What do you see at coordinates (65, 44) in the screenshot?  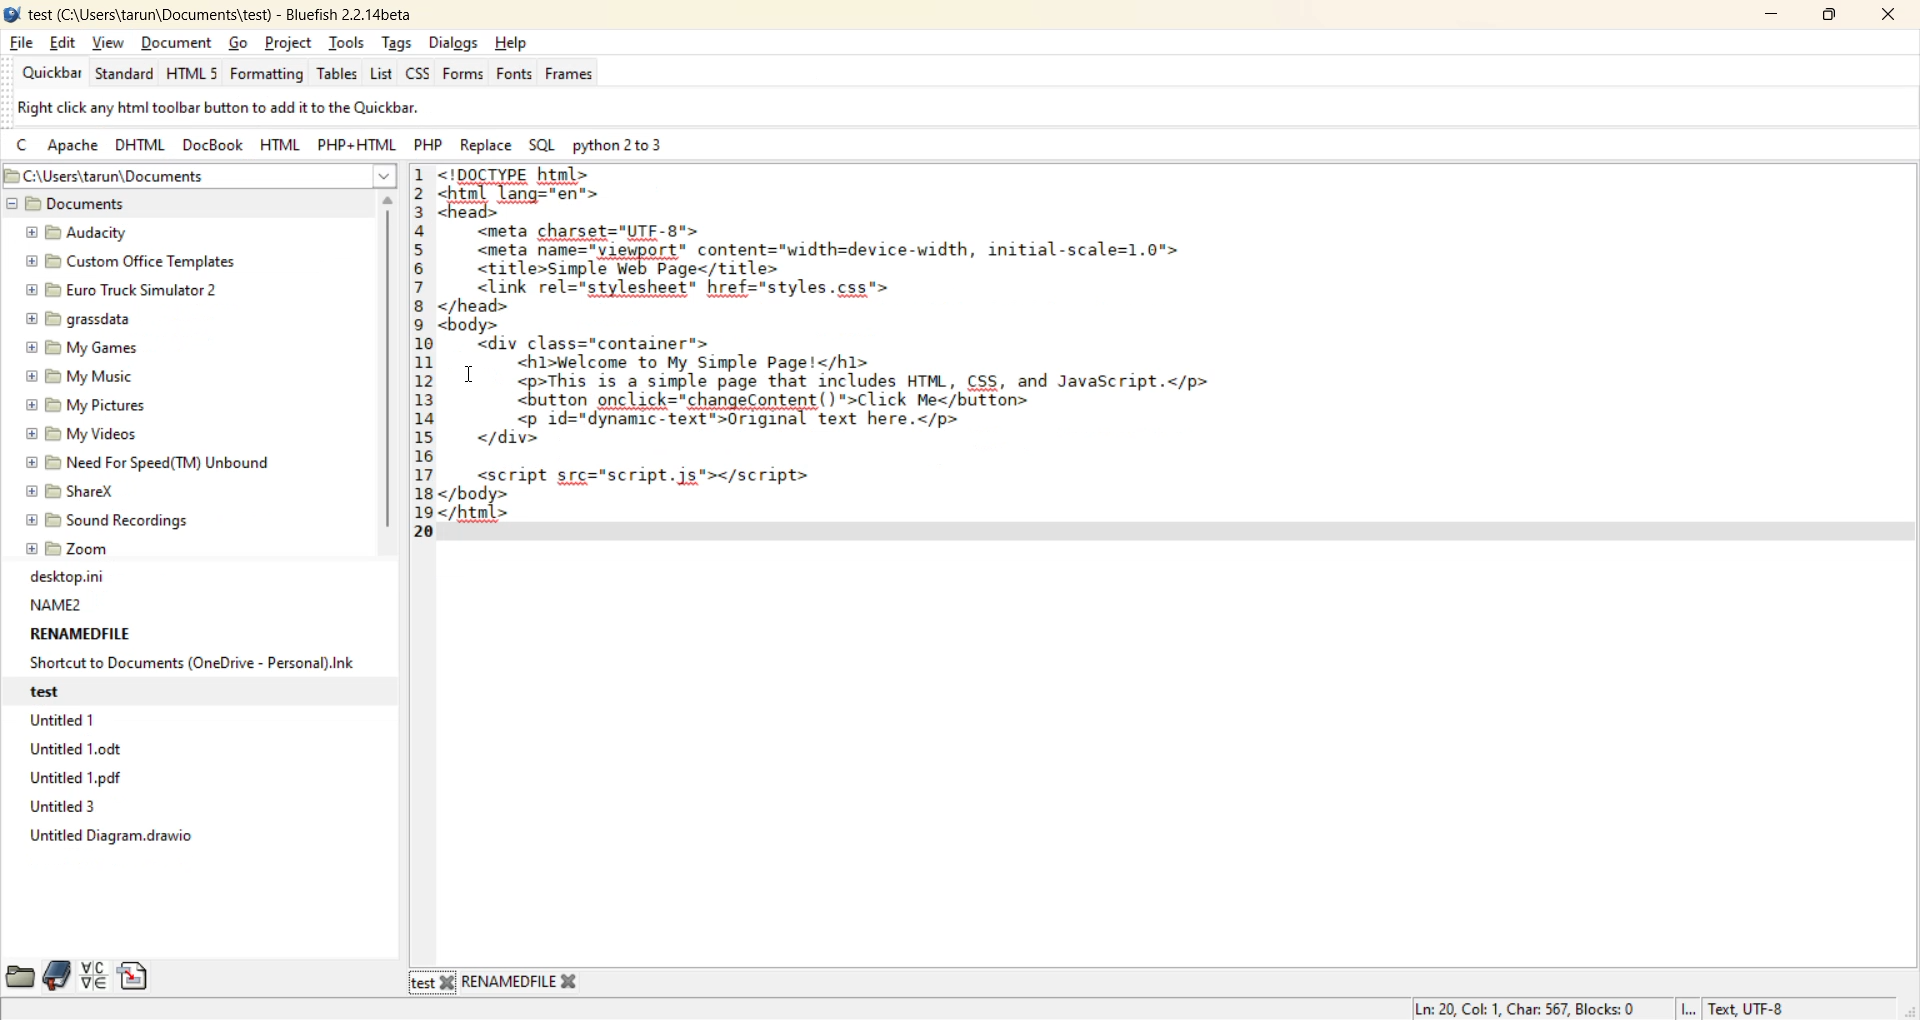 I see `edit` at bounding box center [65, 44].